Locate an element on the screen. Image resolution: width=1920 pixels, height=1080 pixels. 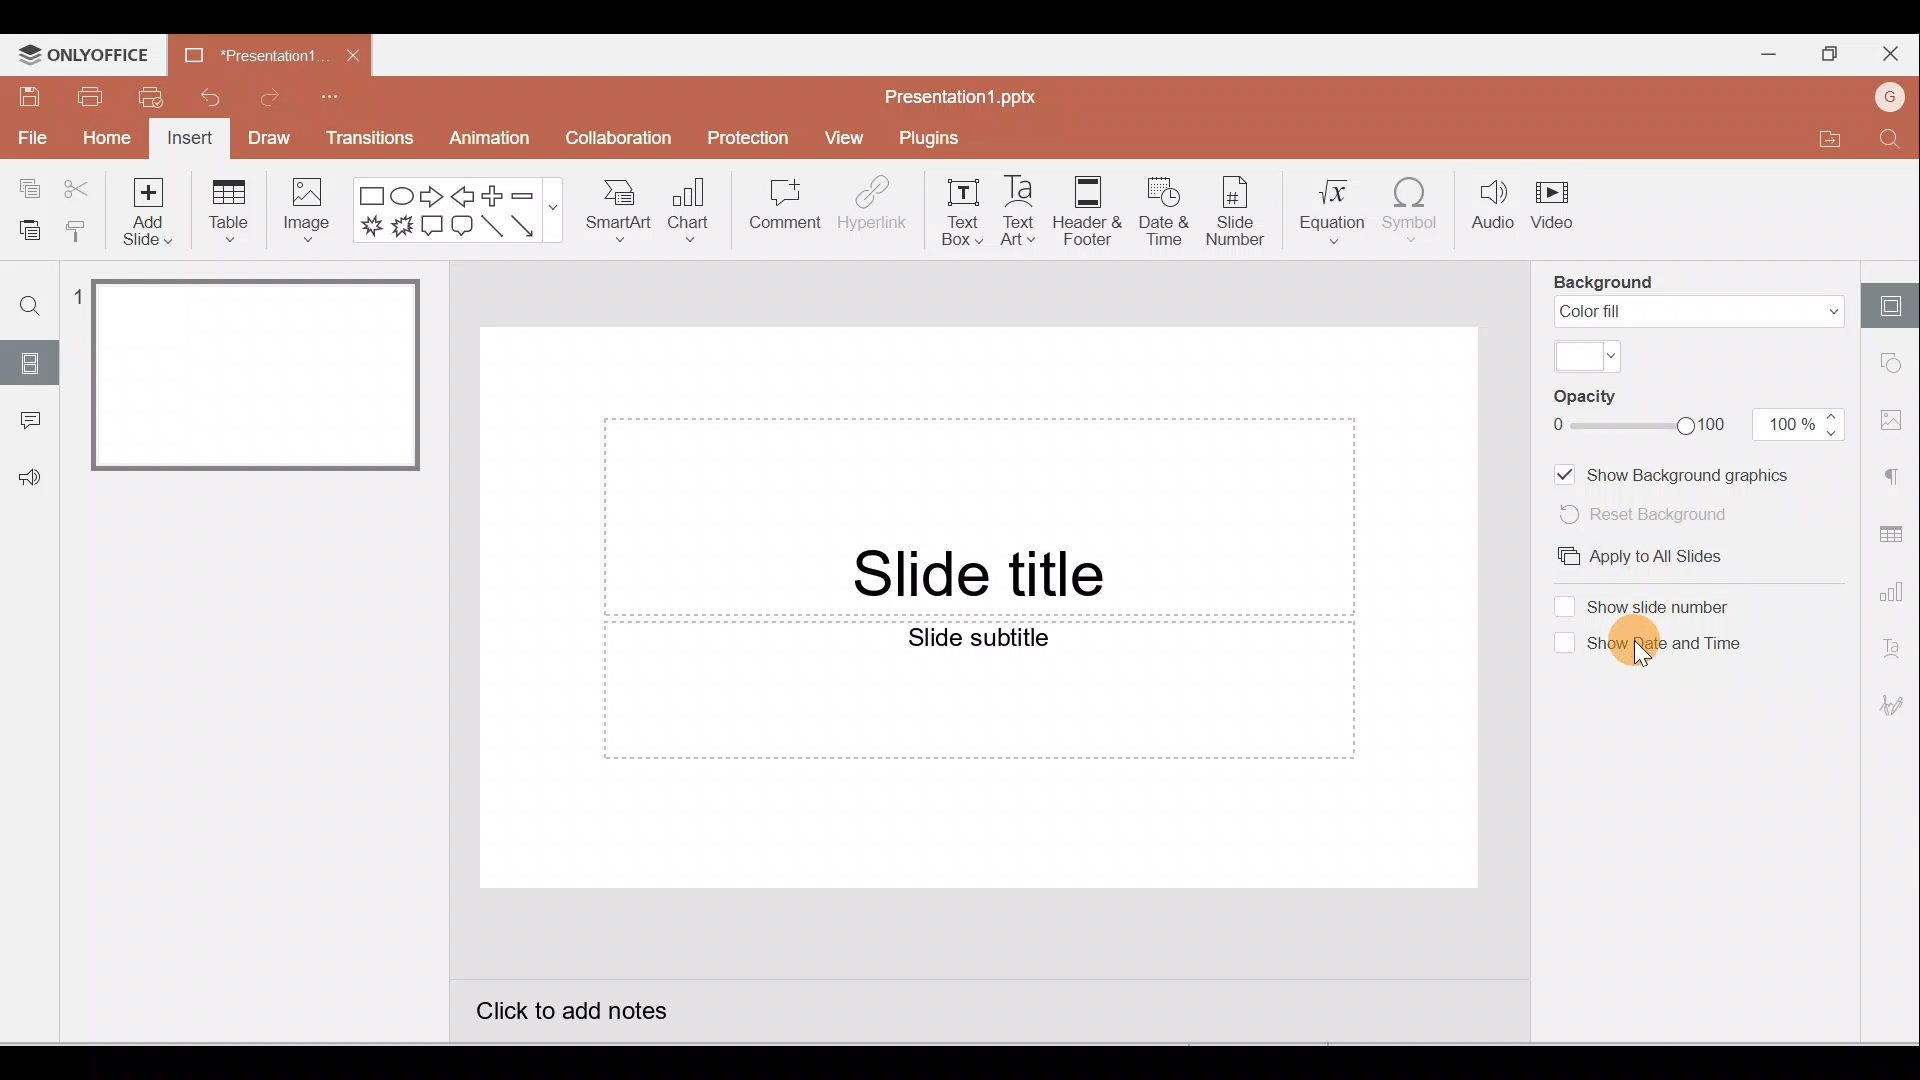
Master slide 3 is located at coordinates (280, 744).